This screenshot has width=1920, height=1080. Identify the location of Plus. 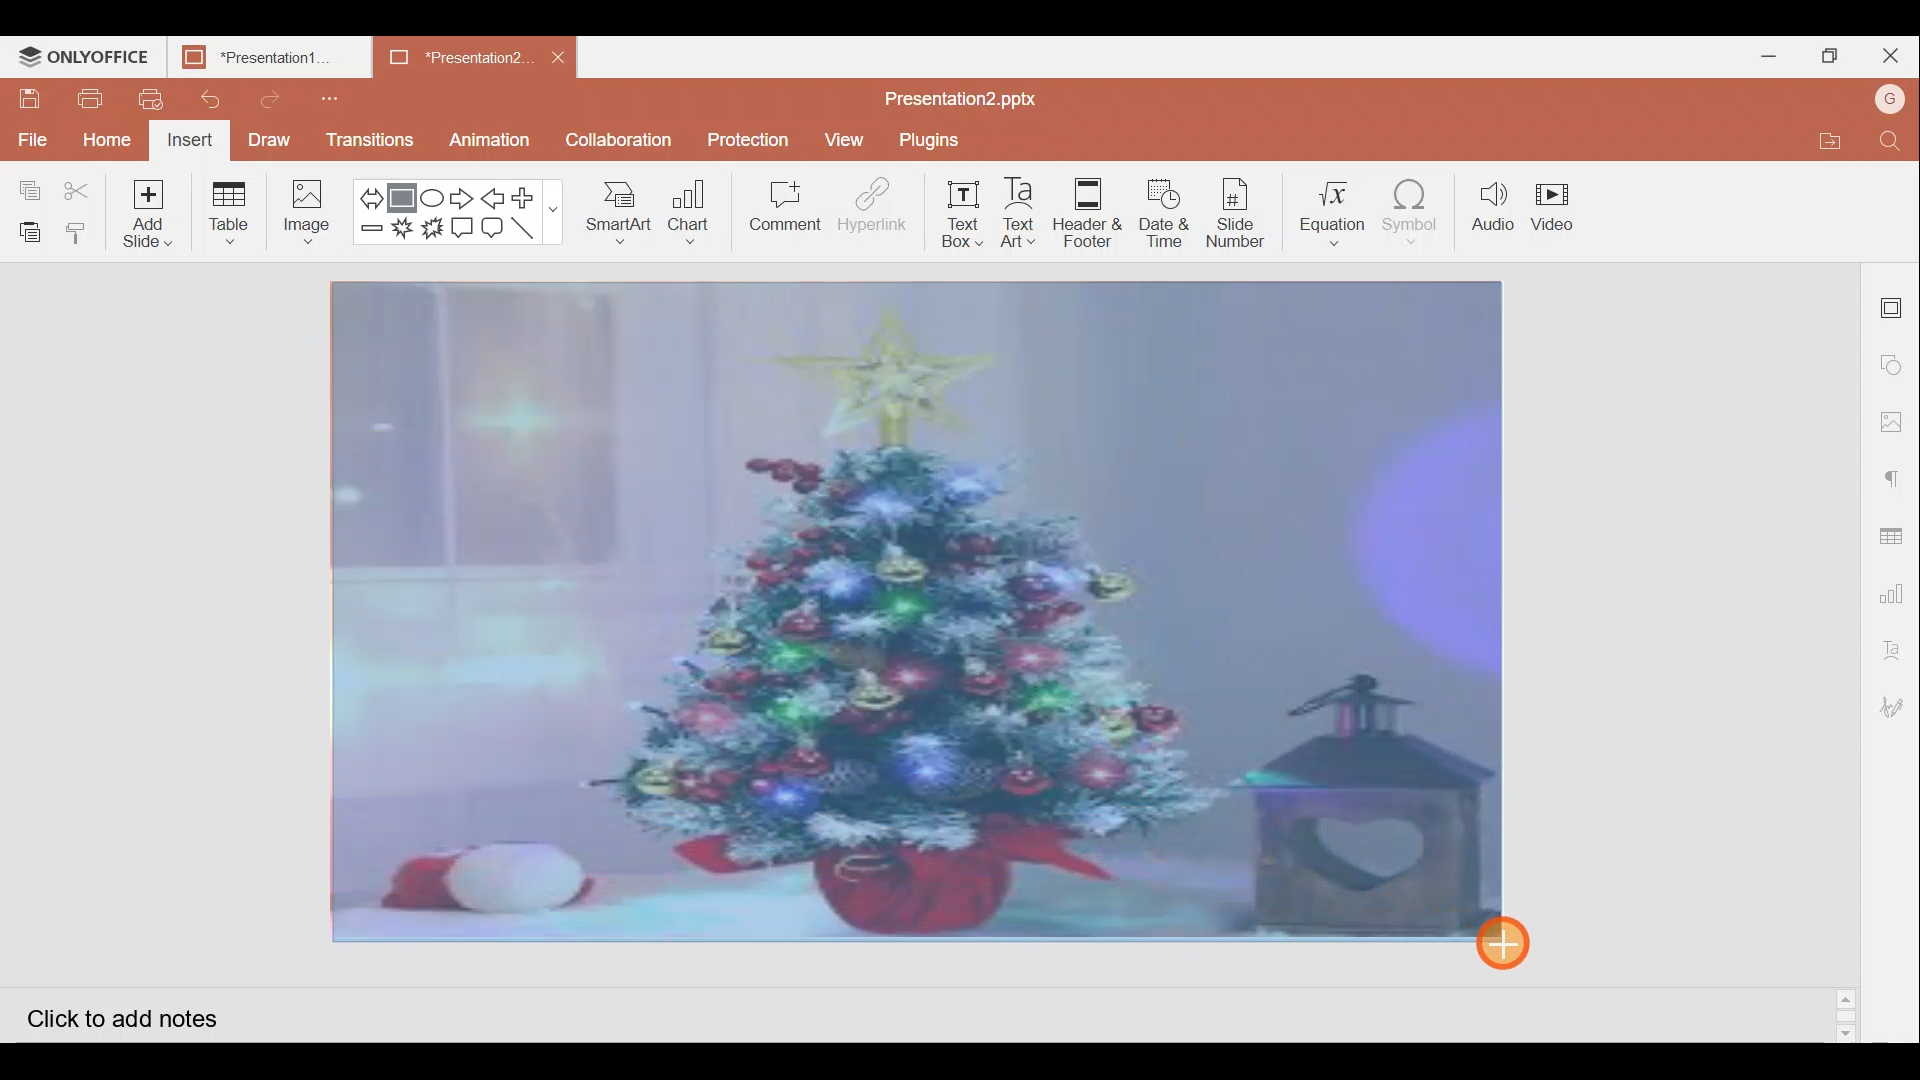
(530, 198).